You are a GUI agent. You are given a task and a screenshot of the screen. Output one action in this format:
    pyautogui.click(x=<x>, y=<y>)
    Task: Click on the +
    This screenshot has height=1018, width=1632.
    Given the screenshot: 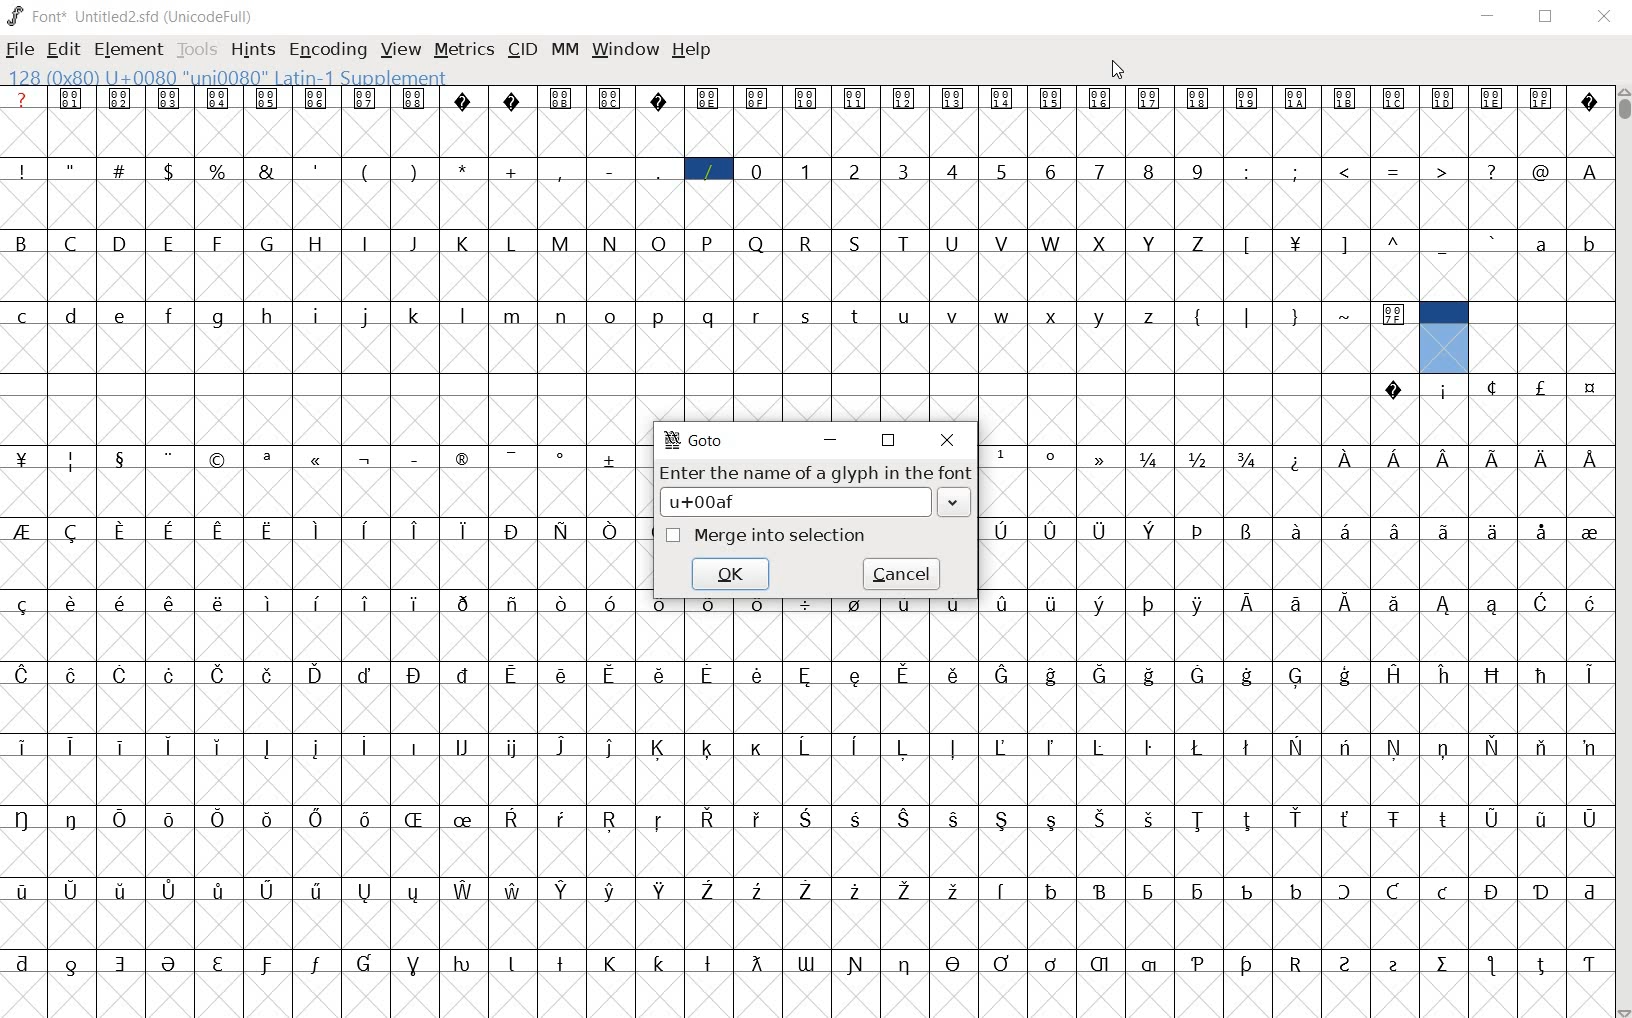 What is the action you would take?
    pyautogui.click(x=514, y=170)
    